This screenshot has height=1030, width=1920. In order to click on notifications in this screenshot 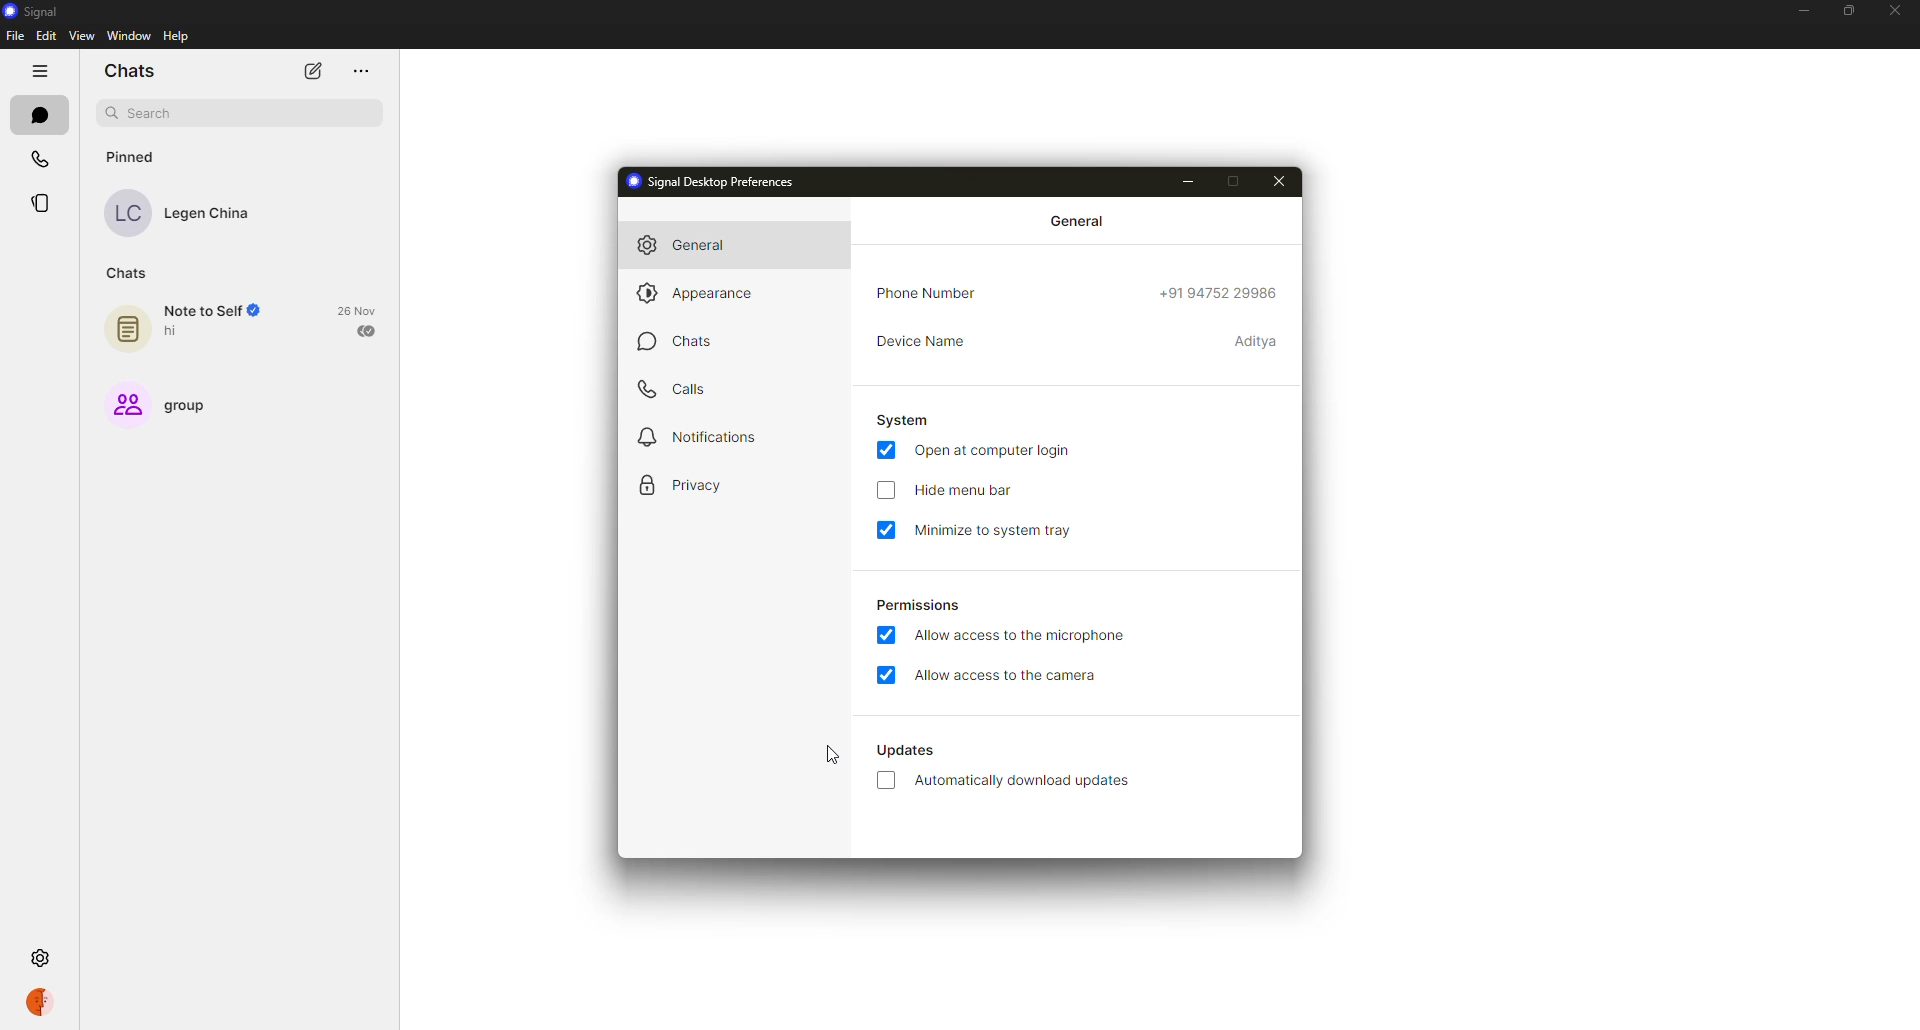, I will do `click(699, 438)`.